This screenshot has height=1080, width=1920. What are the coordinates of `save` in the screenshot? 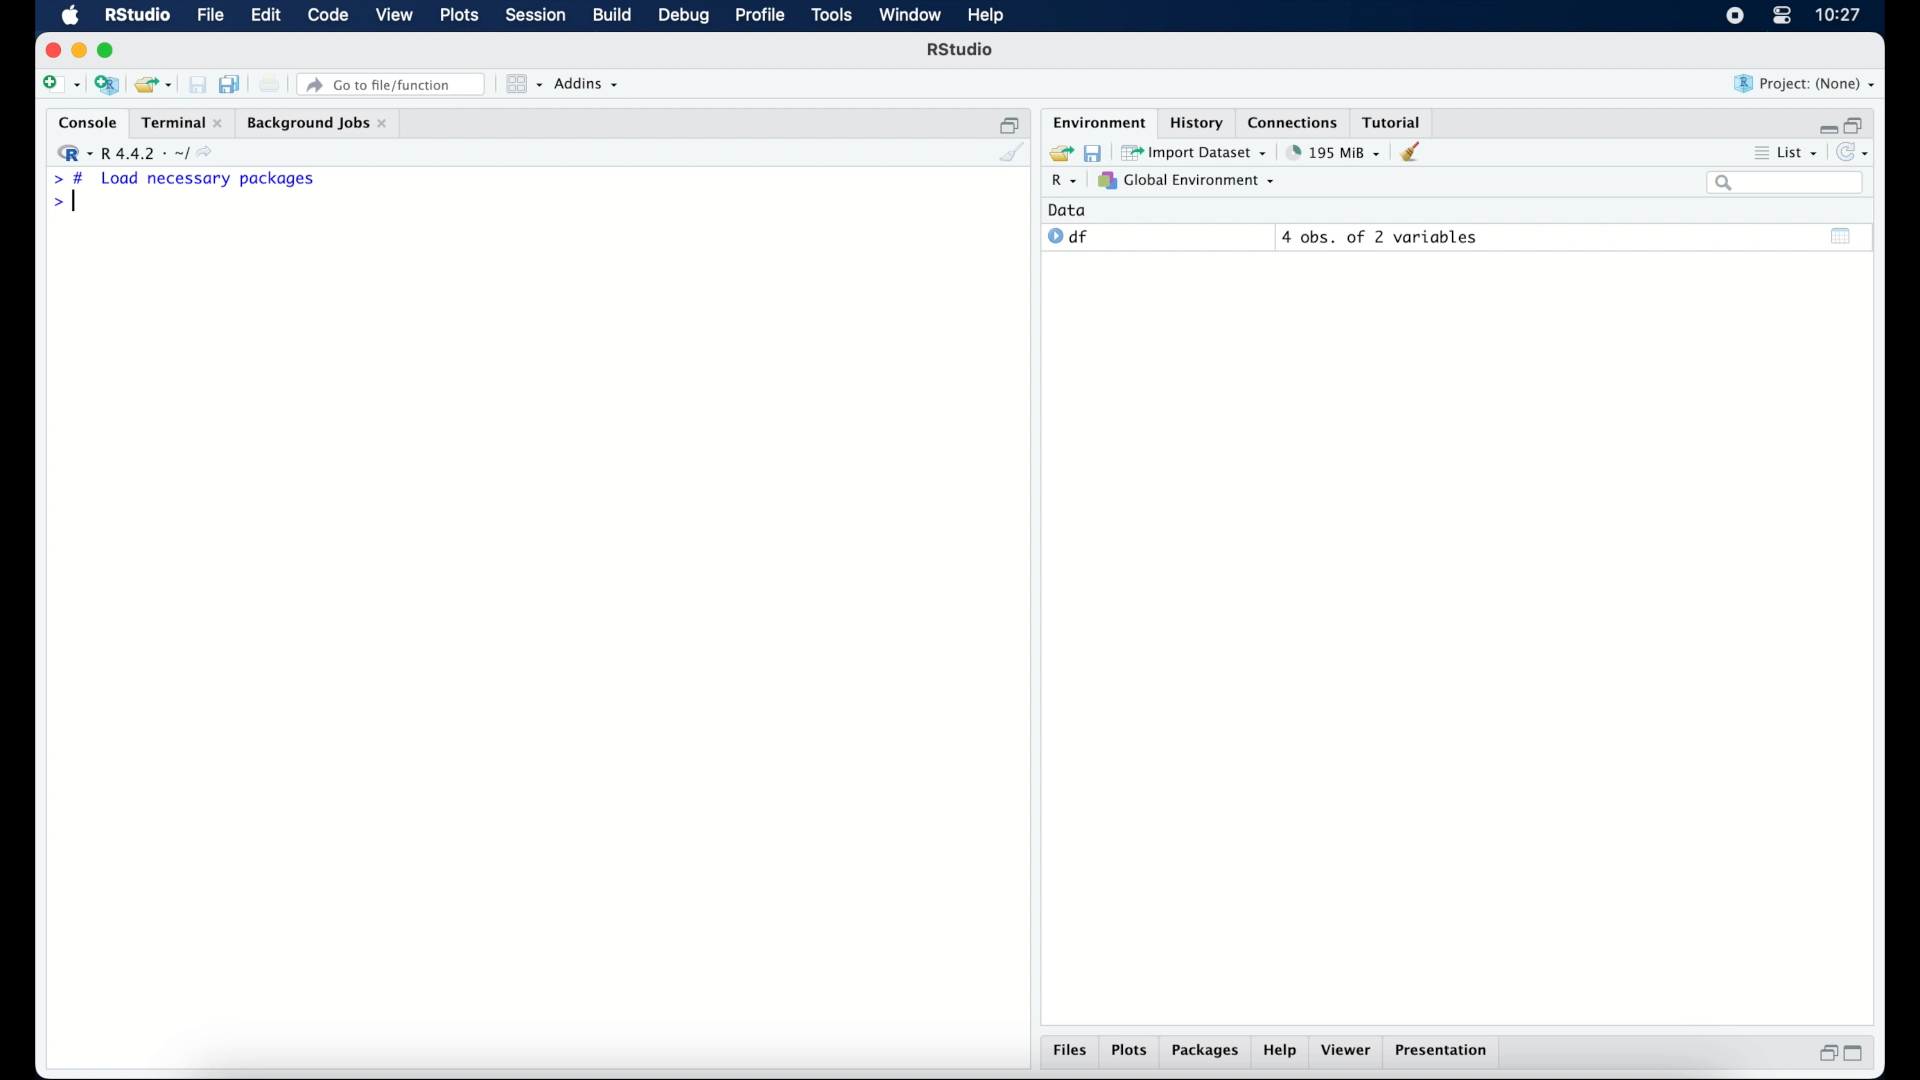 It's located at (1092, 151).